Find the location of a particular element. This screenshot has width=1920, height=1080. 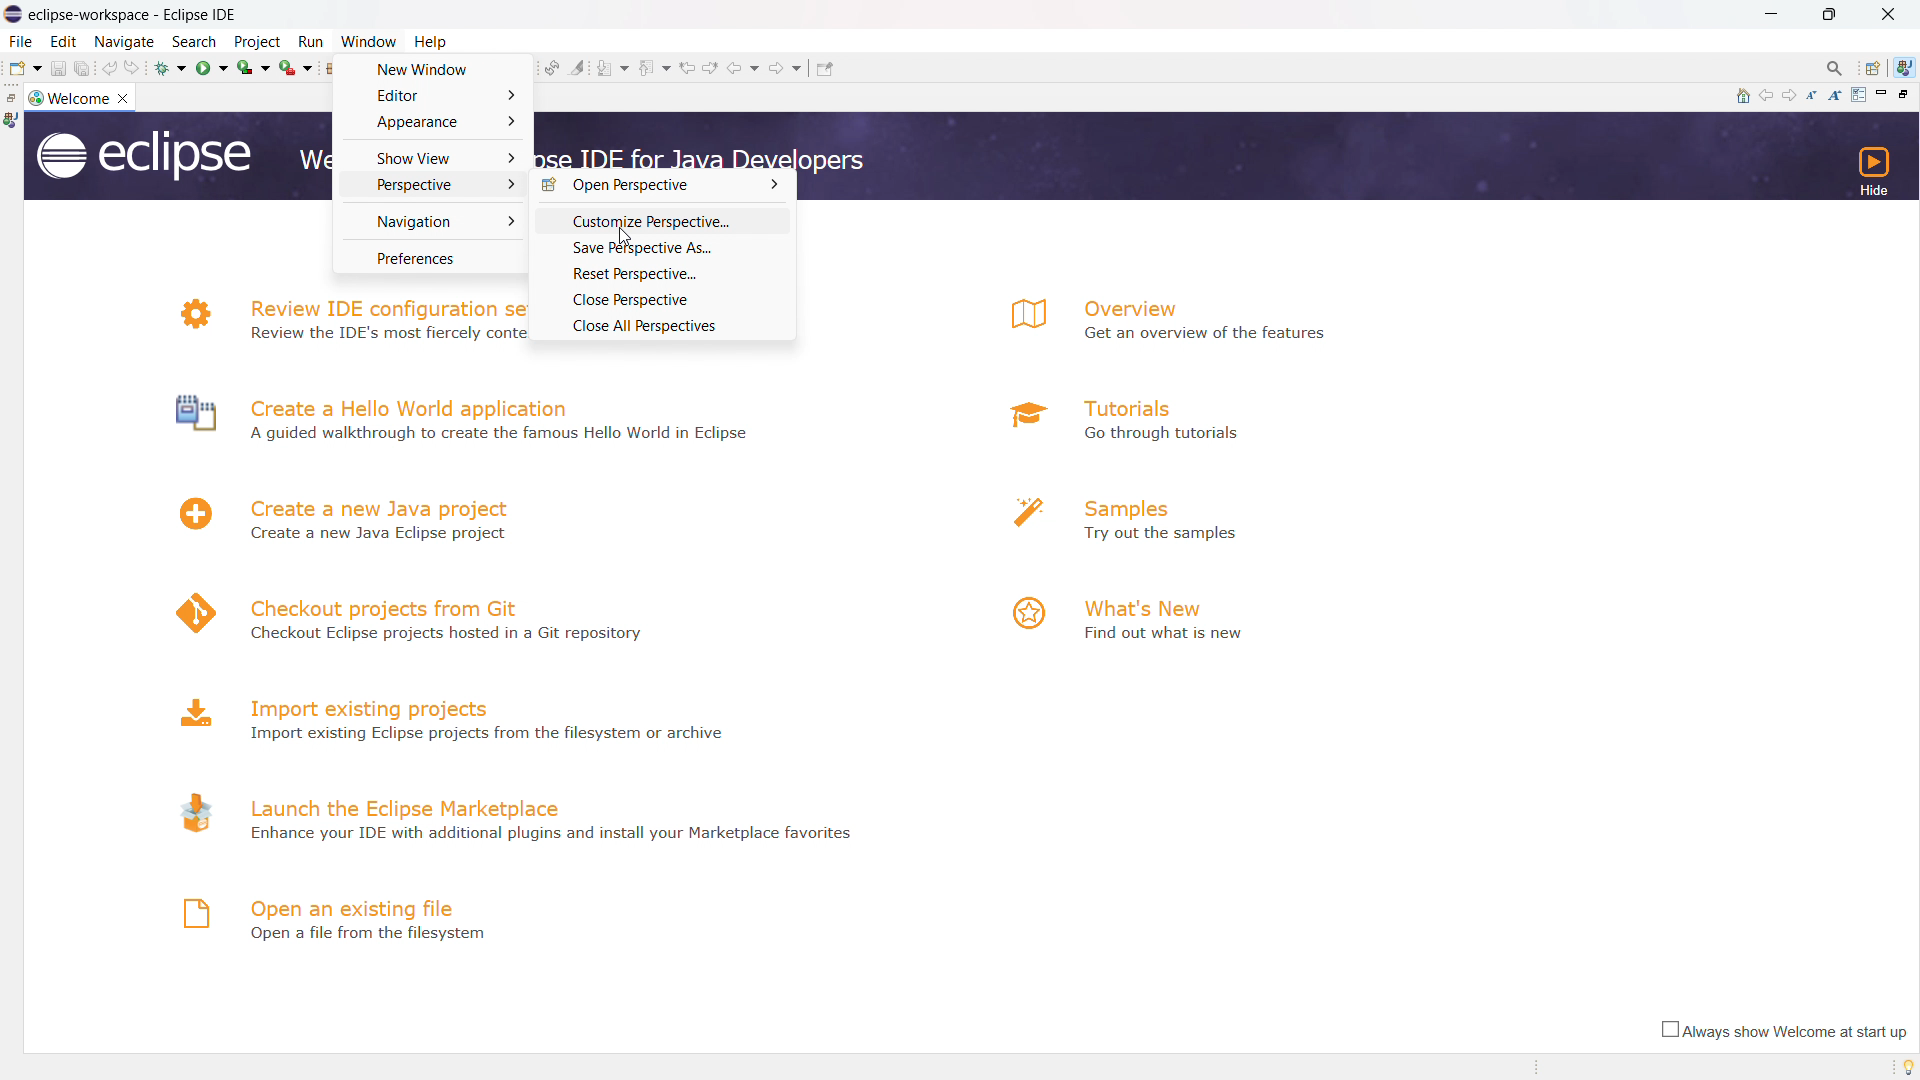

navigate to next topic is located at coordinates (1791, 96).